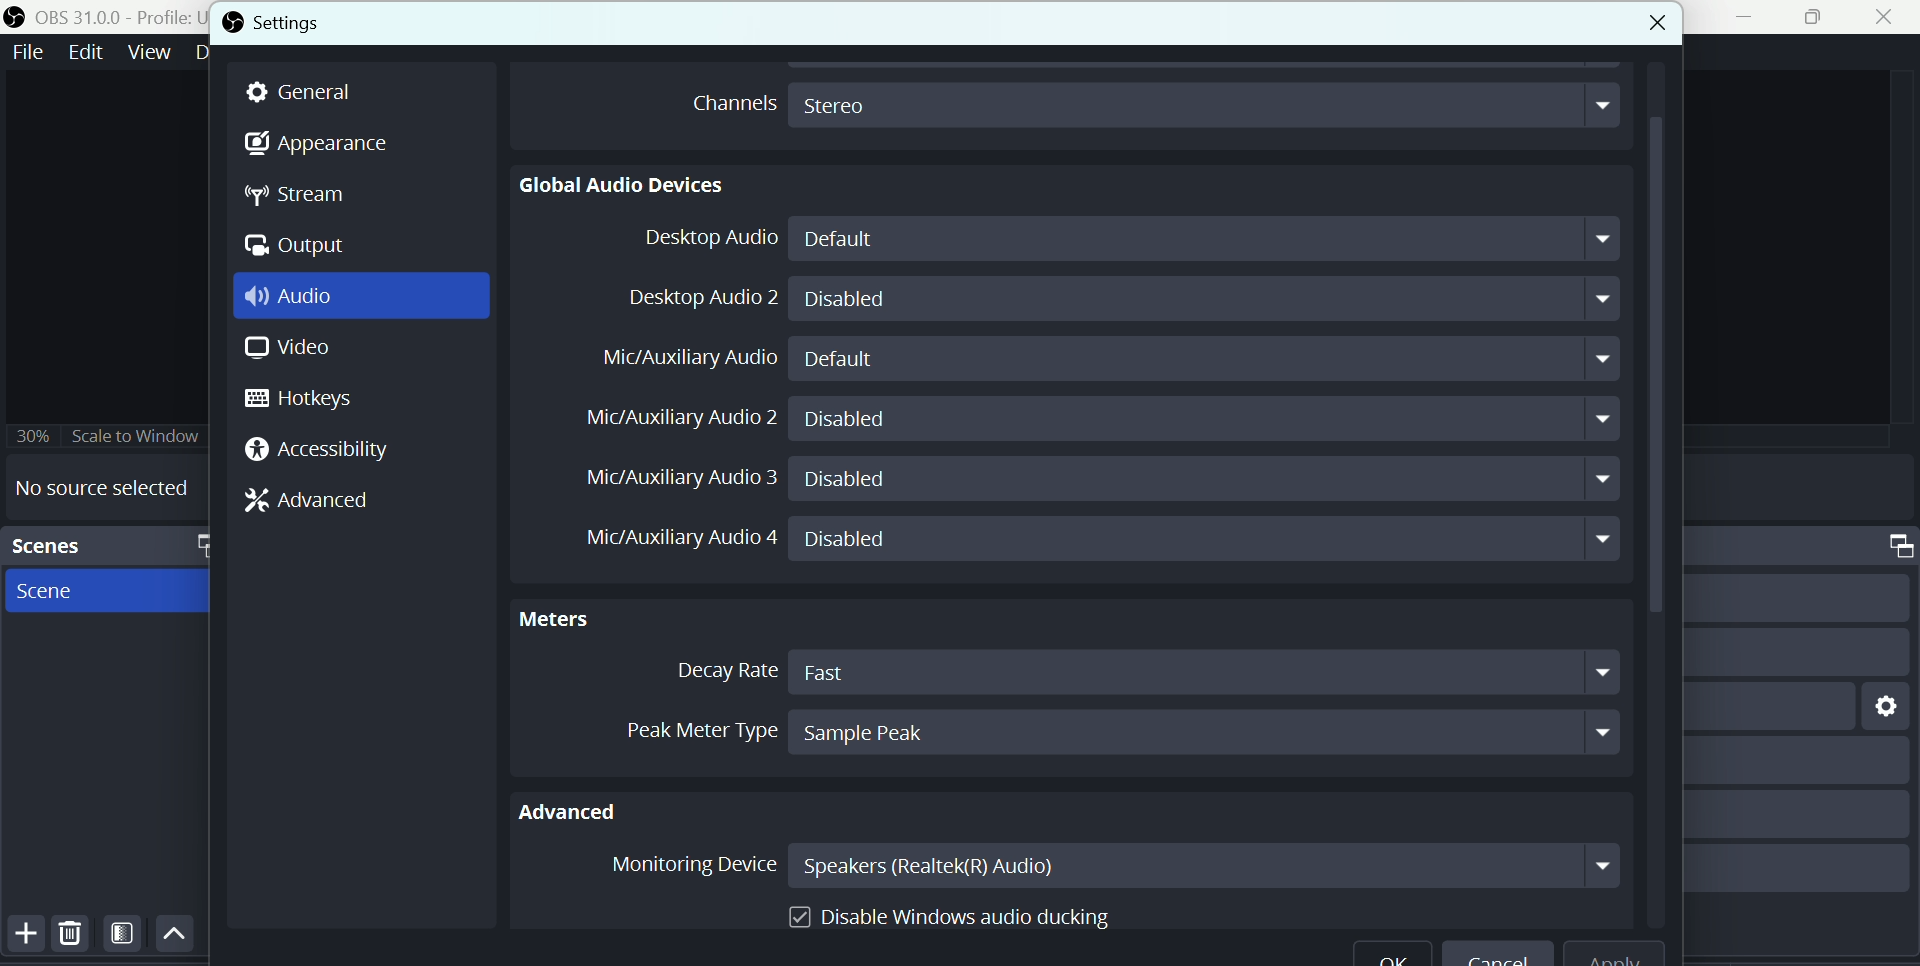 The width and height of the screenshot is (1920, 966). What do you see at coordinates (299, 247) in the screenshot?
I see `Output` at bounding box center [299, 247].